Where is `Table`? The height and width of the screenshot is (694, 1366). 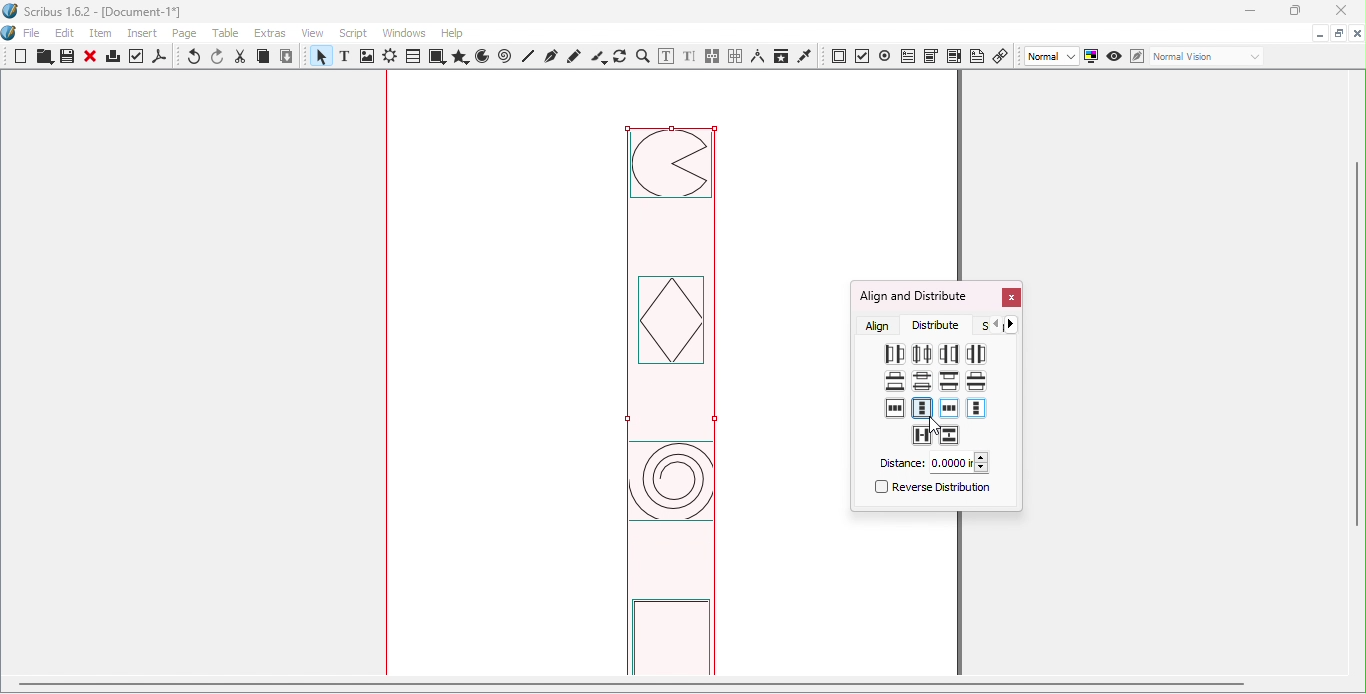
Table is located at coordinates (229, 34).